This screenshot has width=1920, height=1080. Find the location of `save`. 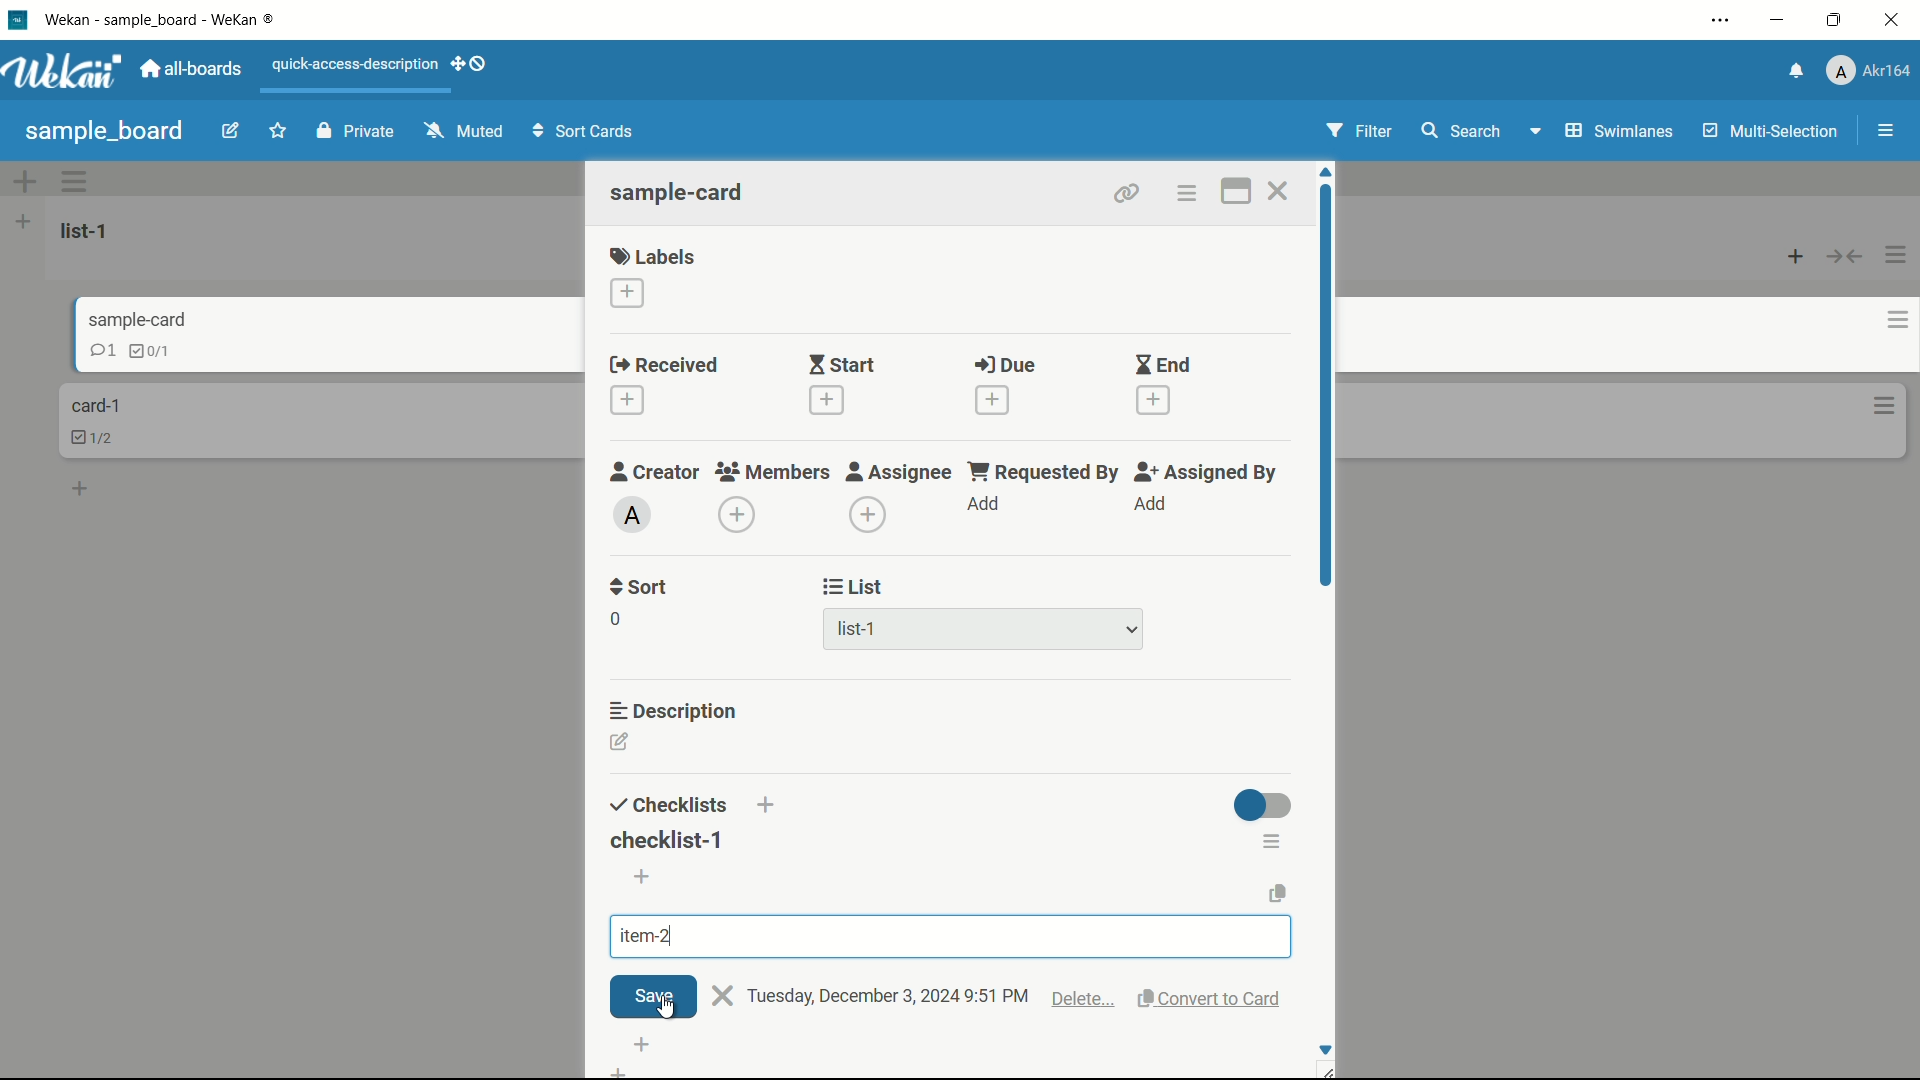

save is located at coordinates (652, 996).